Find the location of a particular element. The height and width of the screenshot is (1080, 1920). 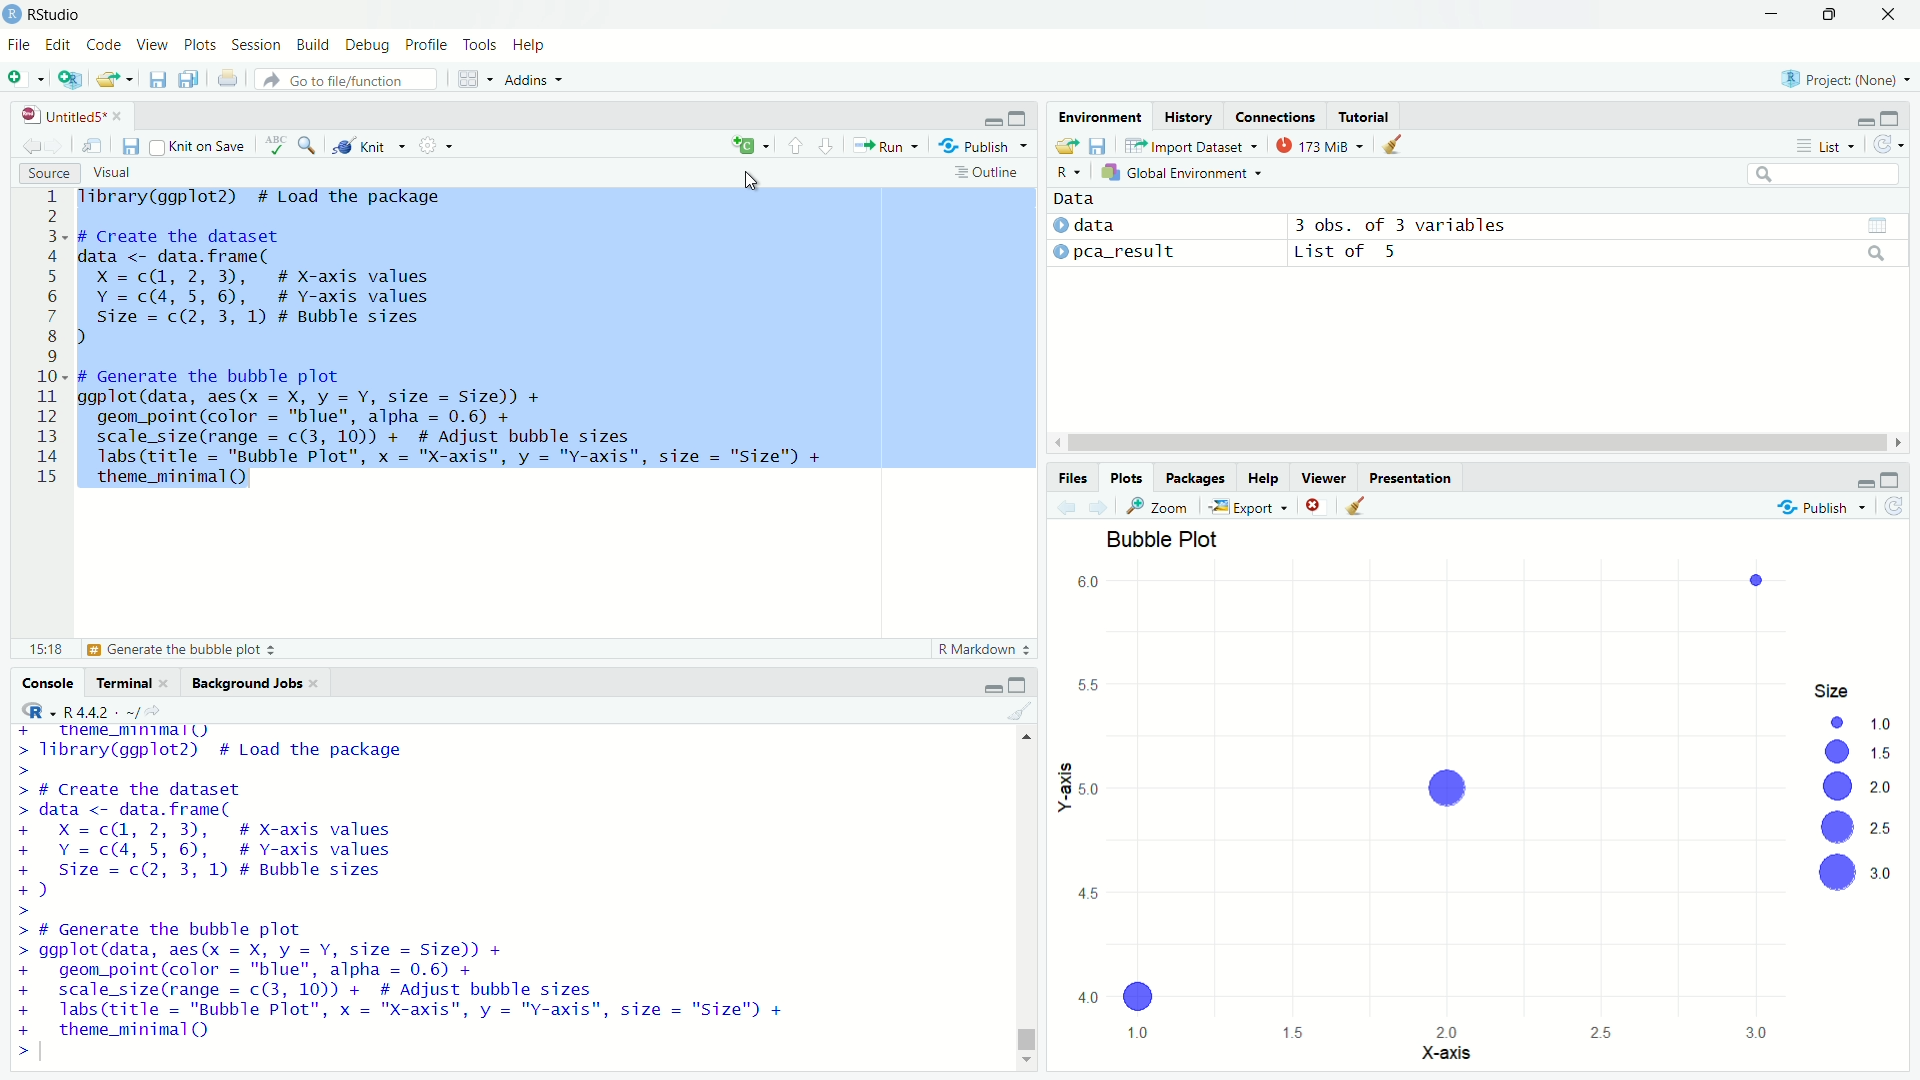

visual is located at coordinates (115, 174).